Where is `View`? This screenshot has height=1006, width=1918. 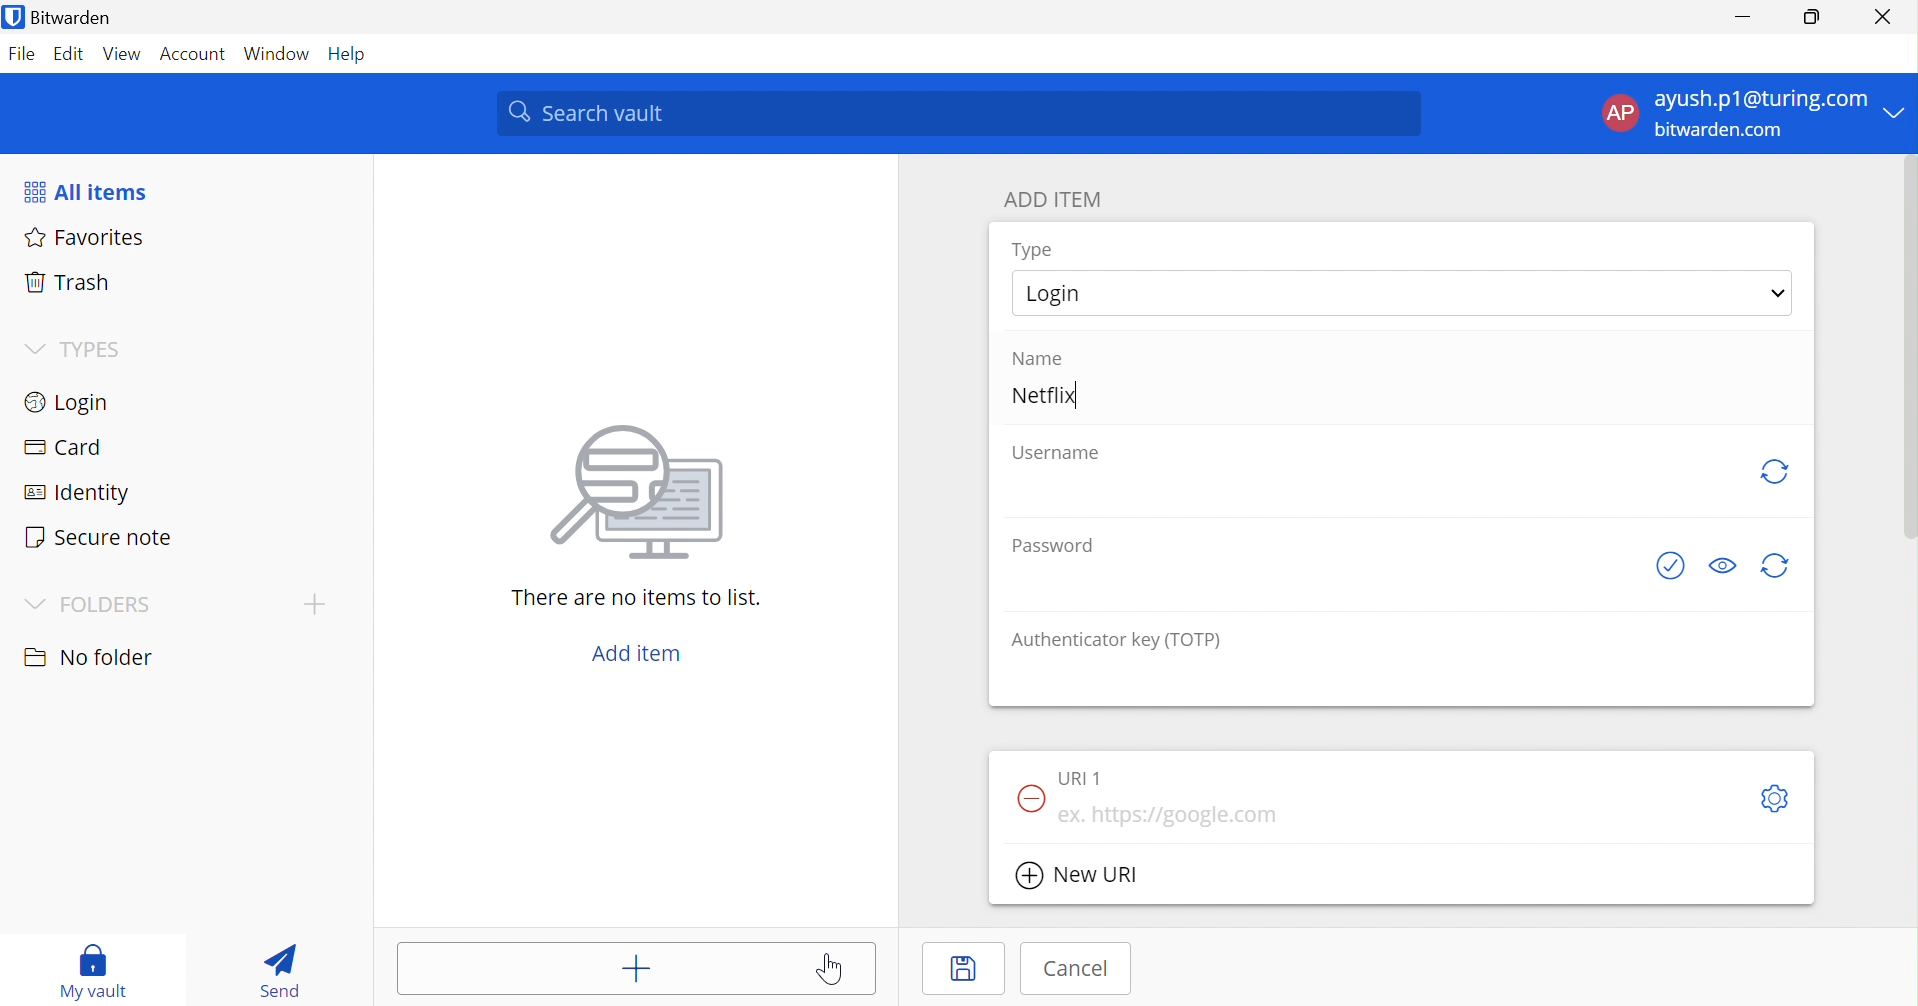
View is located at coordinates (122, 54).